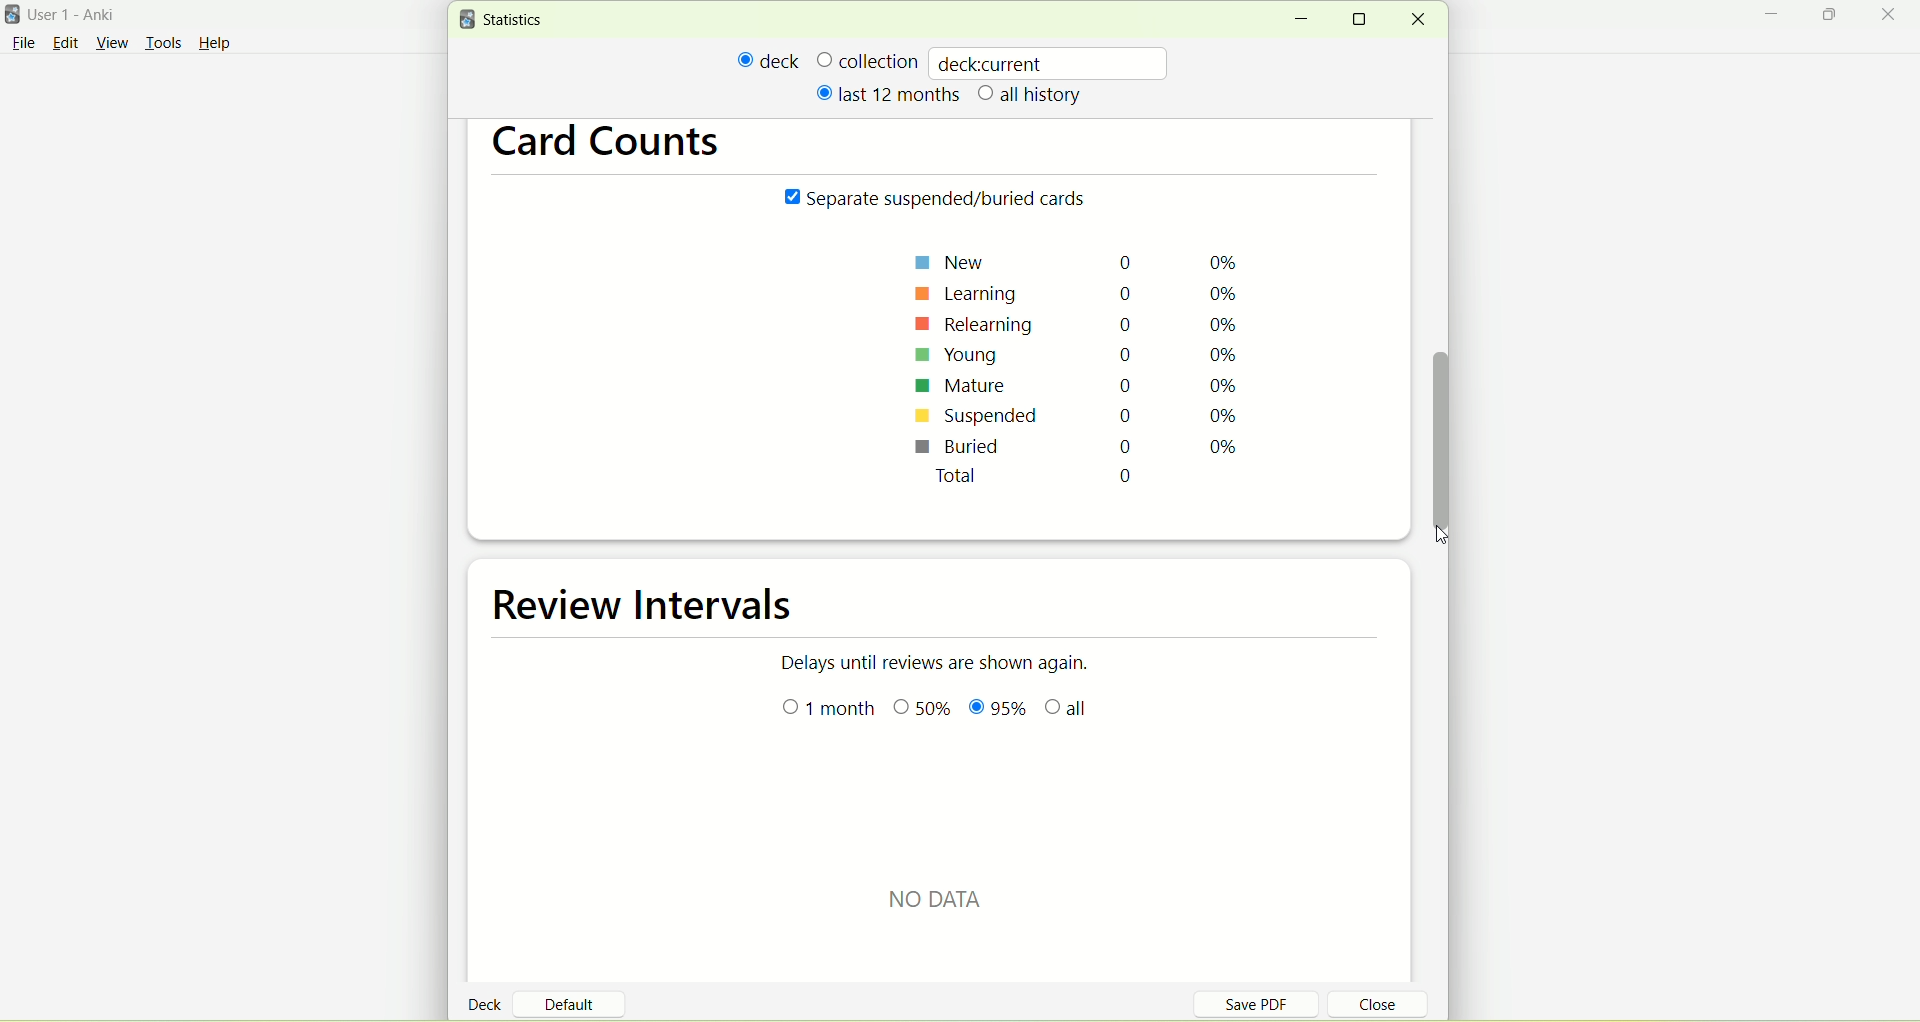  What do you see at coordinates (115, 44) in the screenshot?
I see `view` at bounding box center [115, 44].